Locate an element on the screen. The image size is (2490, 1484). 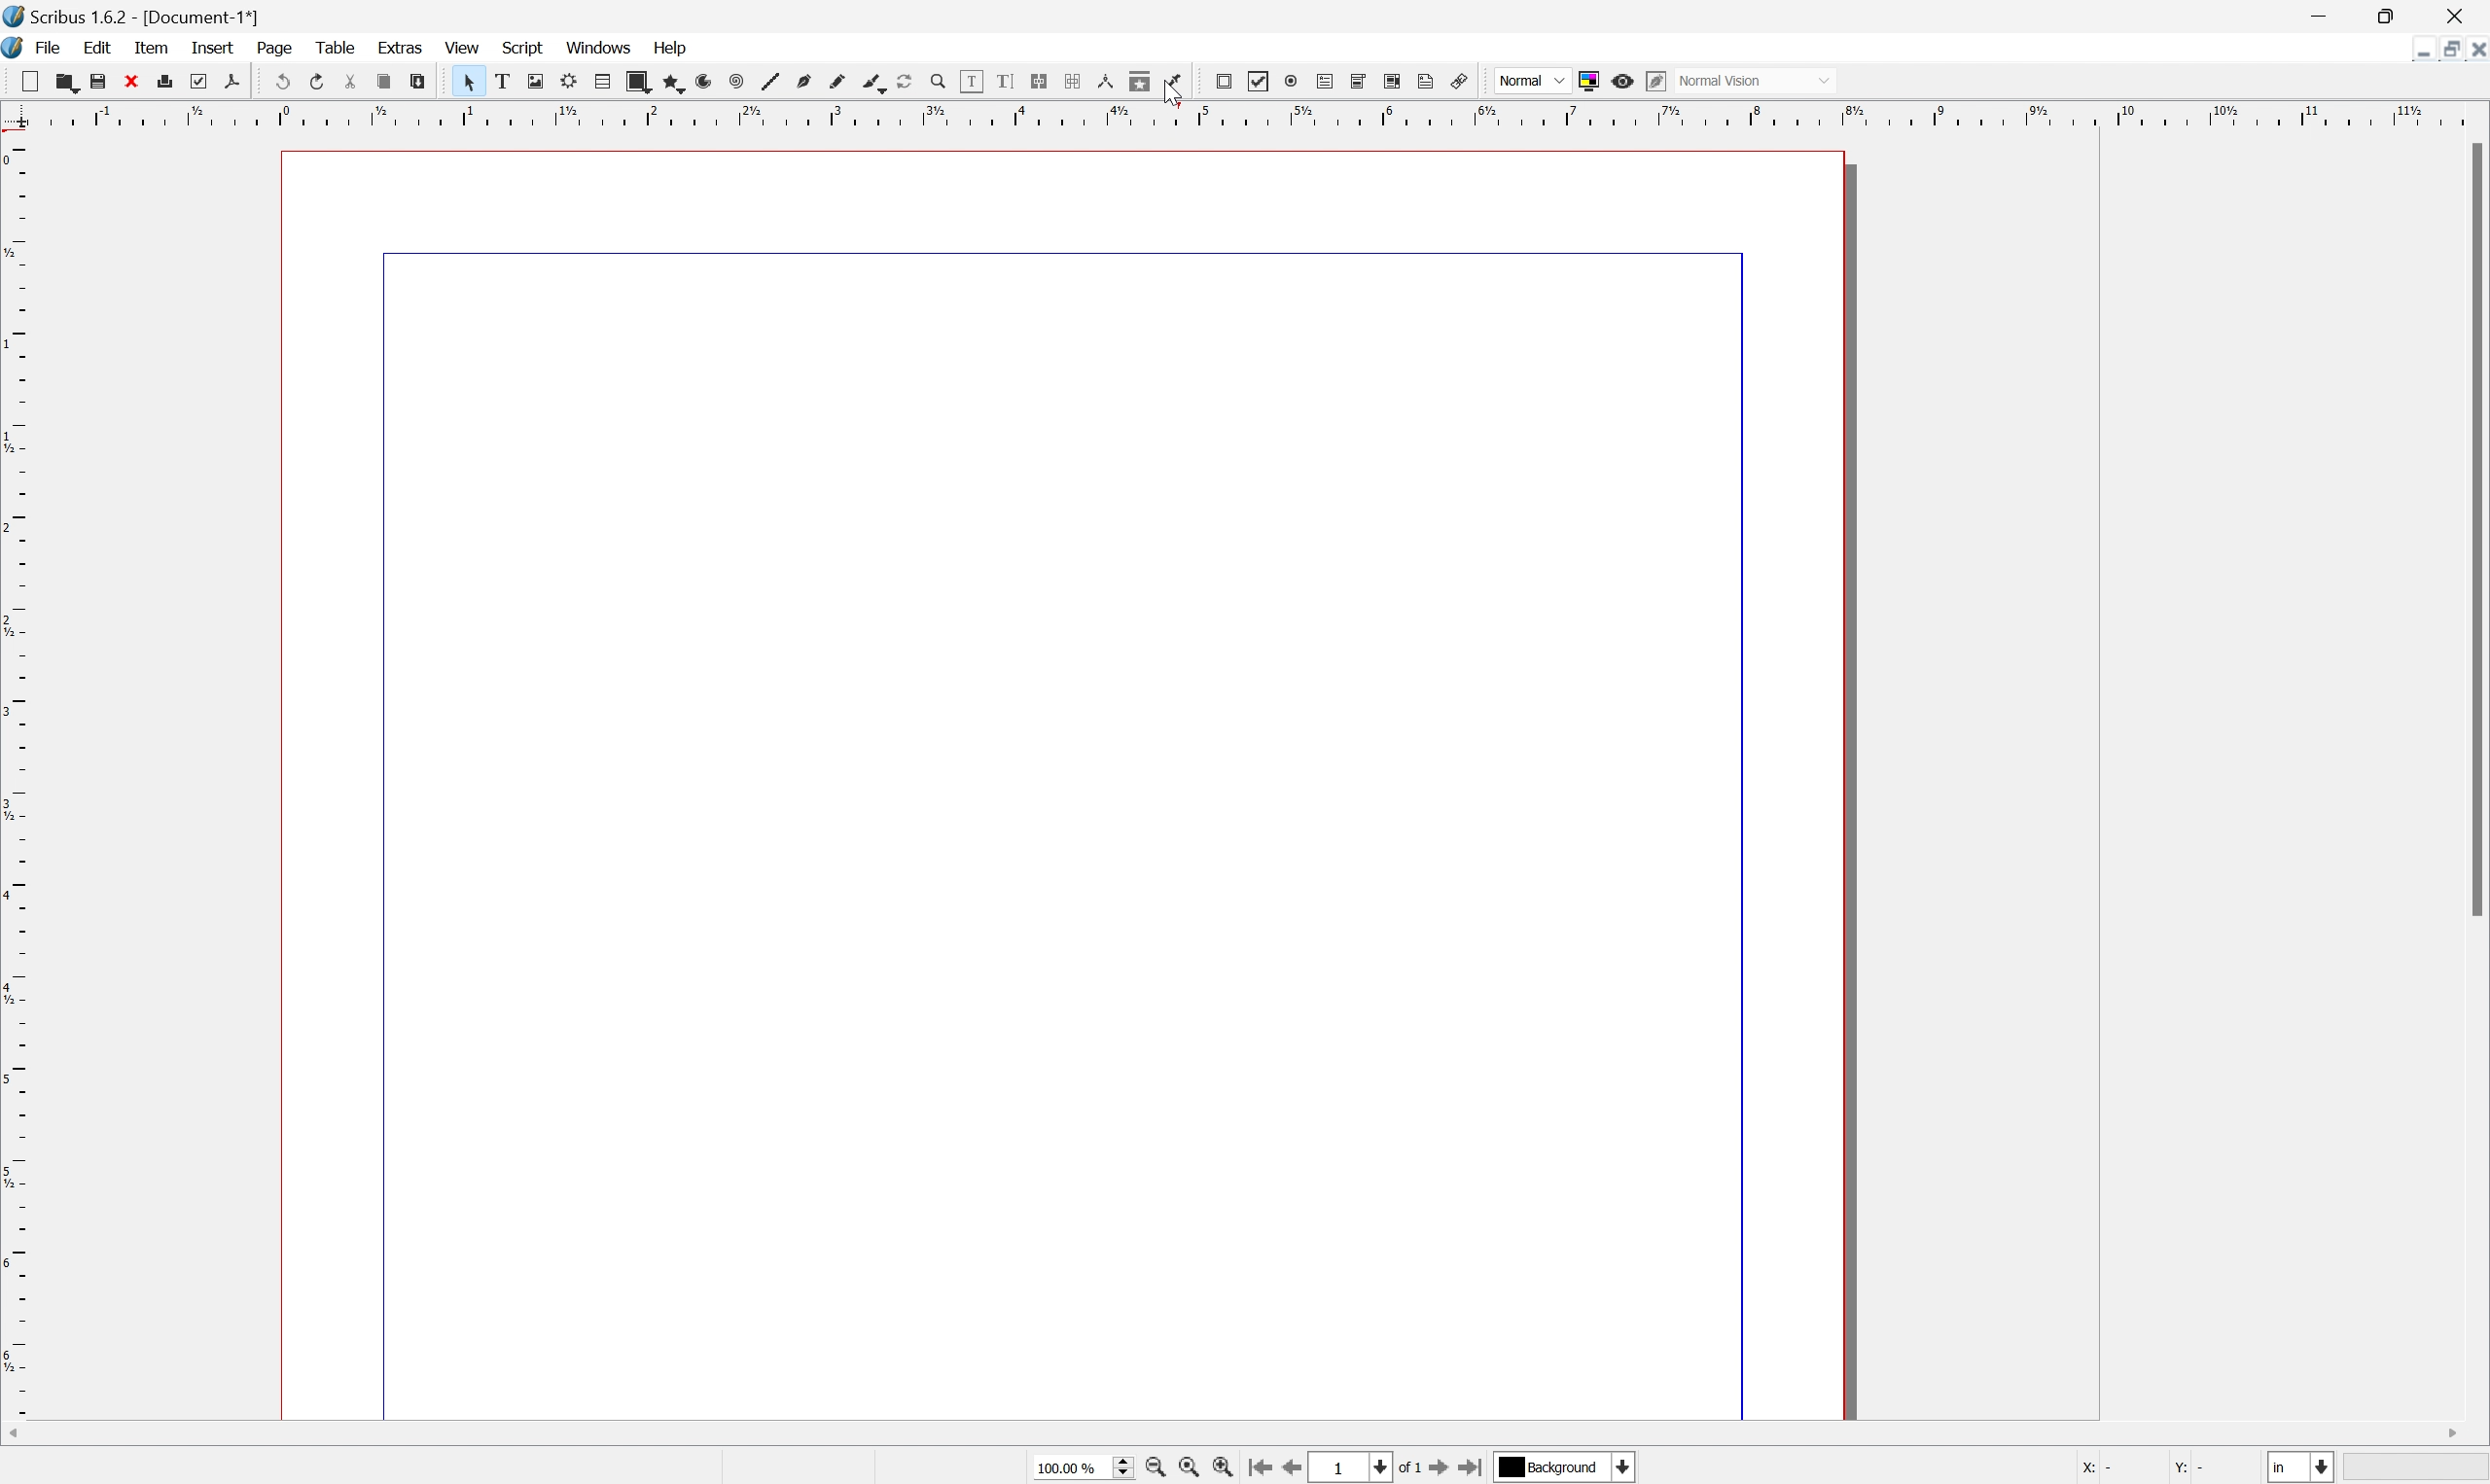
Background is located at coordinates (1566, 1468).